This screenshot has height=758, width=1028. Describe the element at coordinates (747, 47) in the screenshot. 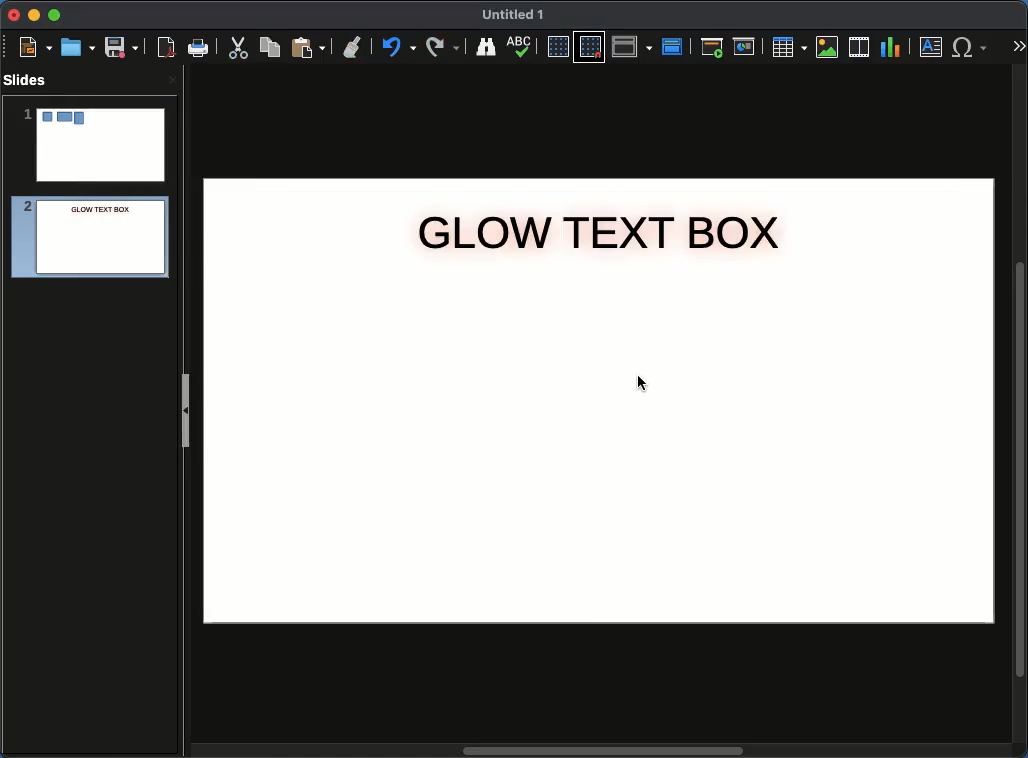

I see `Current slide` at that location.